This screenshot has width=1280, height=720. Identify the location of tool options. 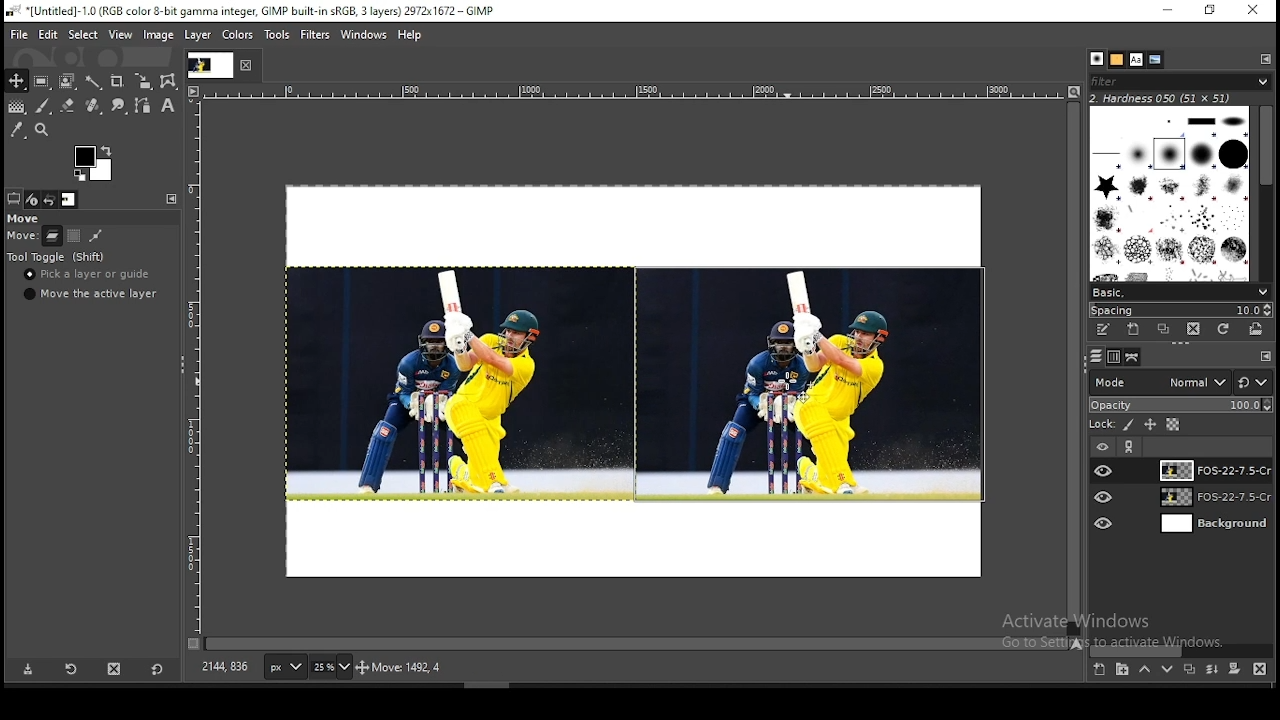
(14, 198).